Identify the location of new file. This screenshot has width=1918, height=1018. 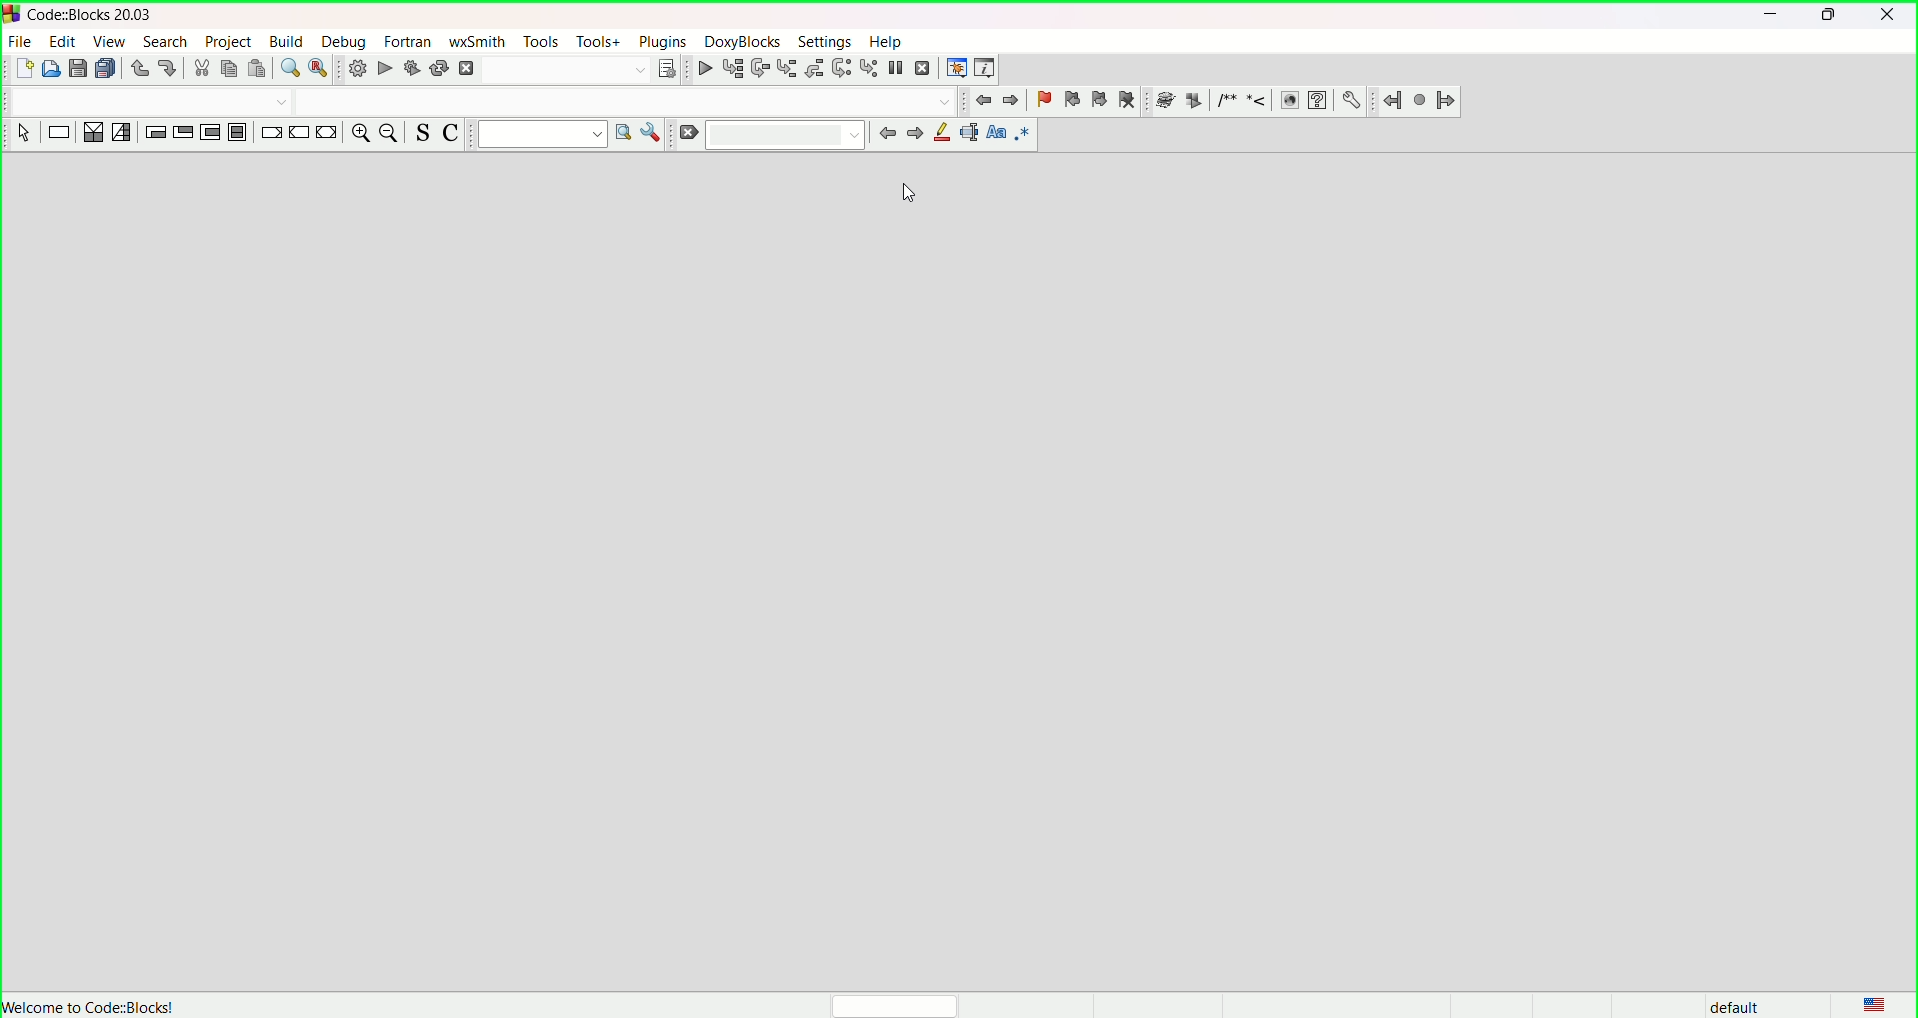
(23, 70).